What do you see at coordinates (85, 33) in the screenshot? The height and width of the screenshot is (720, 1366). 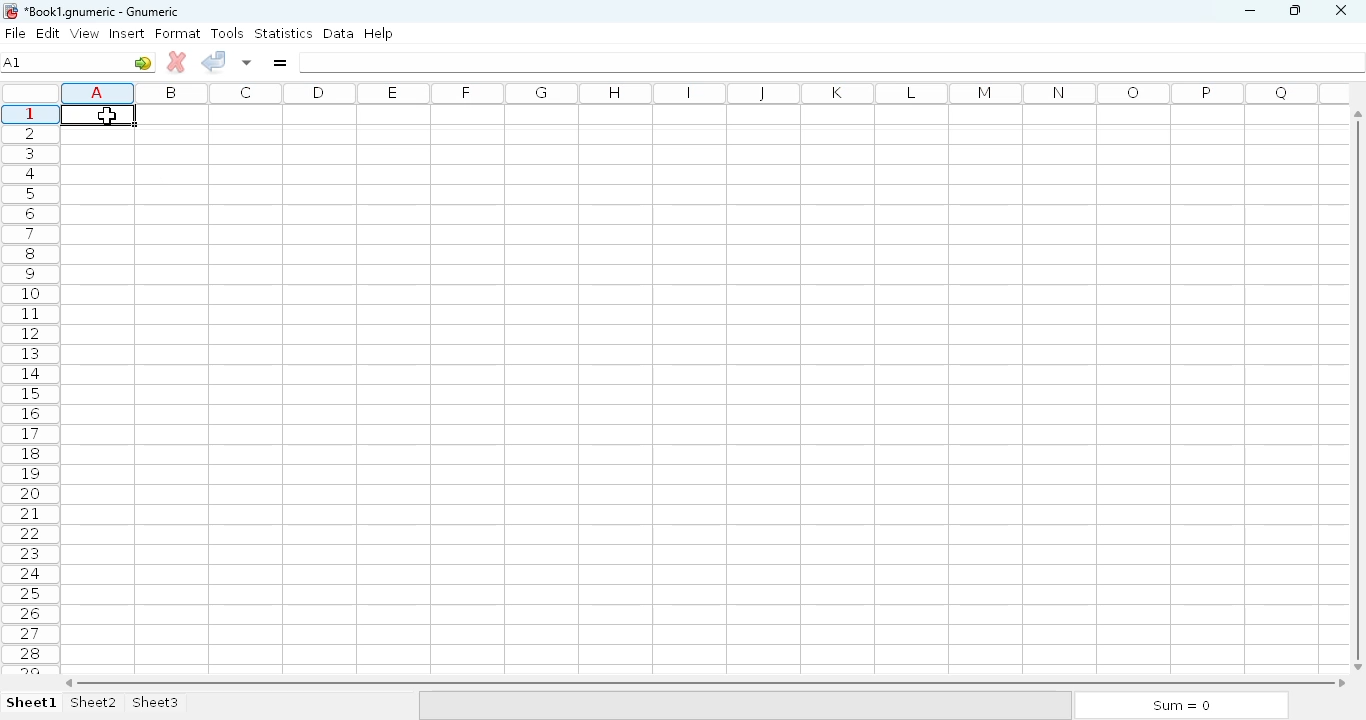 I see `view` at bounding box center [85, 33].